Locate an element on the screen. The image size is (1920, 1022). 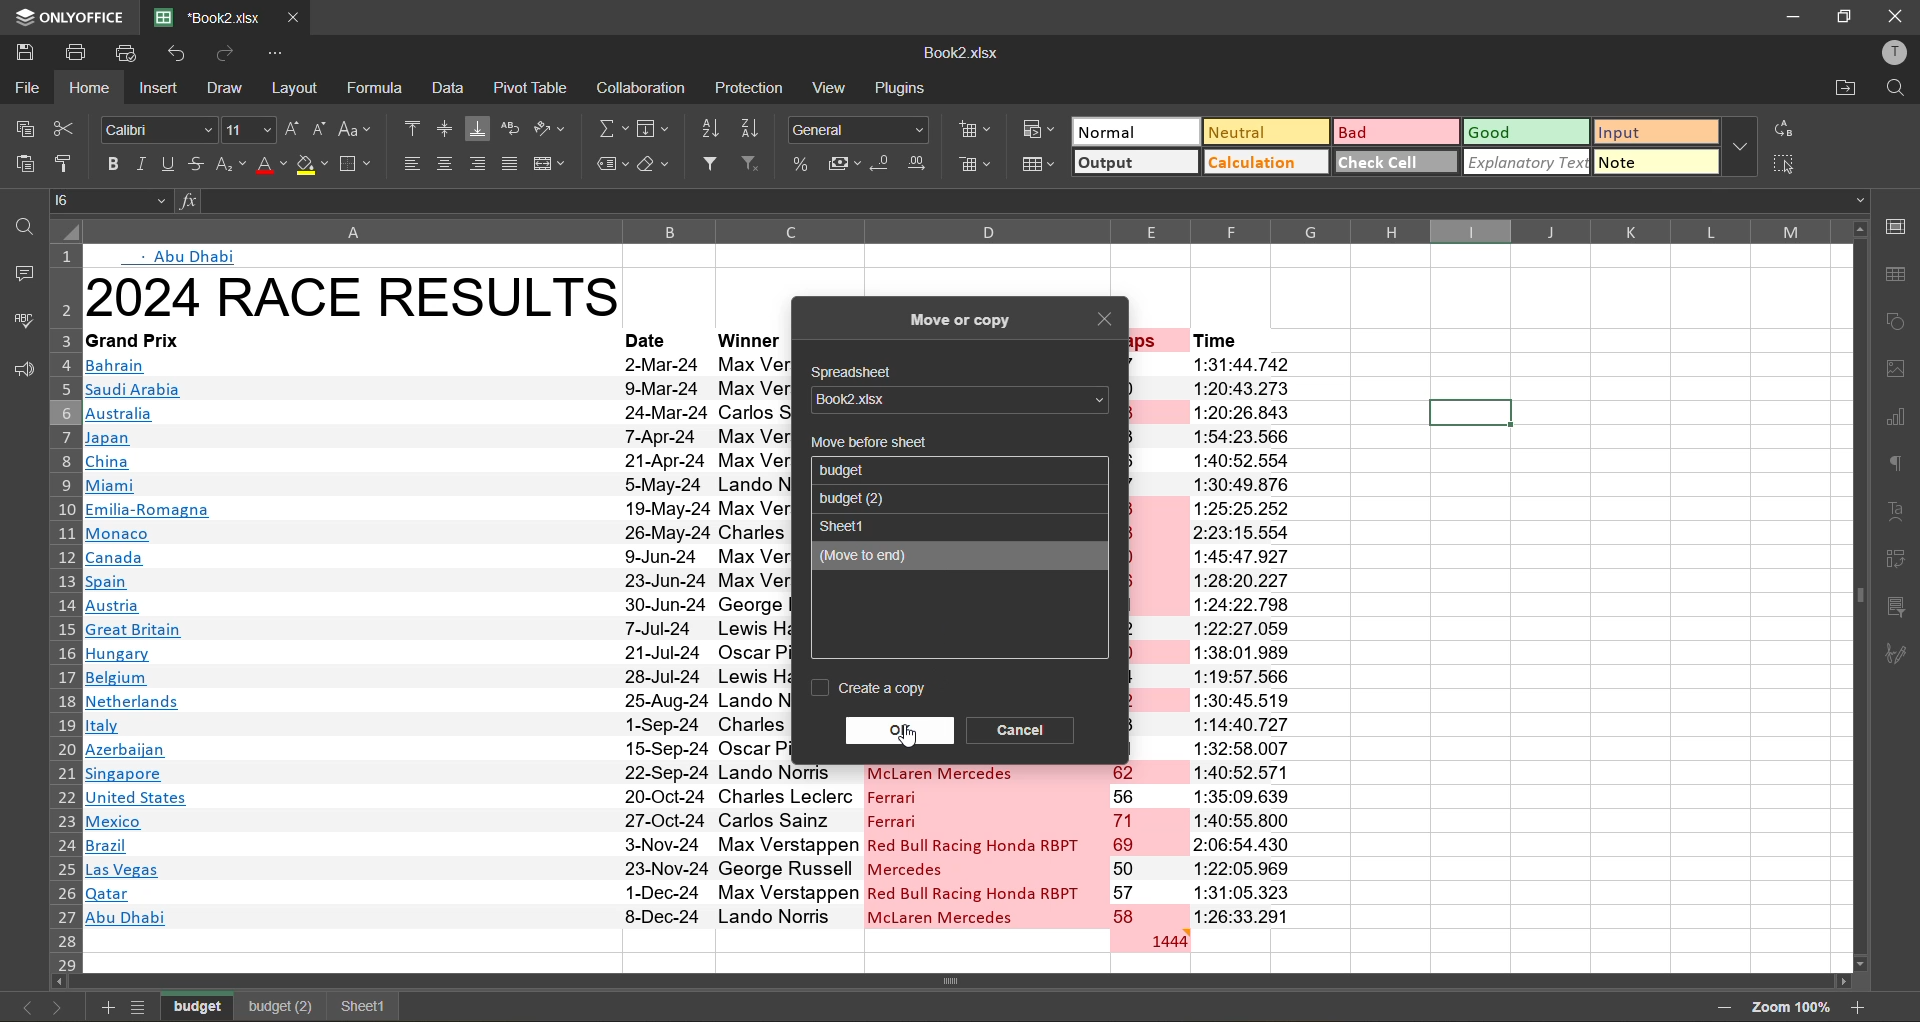
protection is located at coordinates (749, 89).